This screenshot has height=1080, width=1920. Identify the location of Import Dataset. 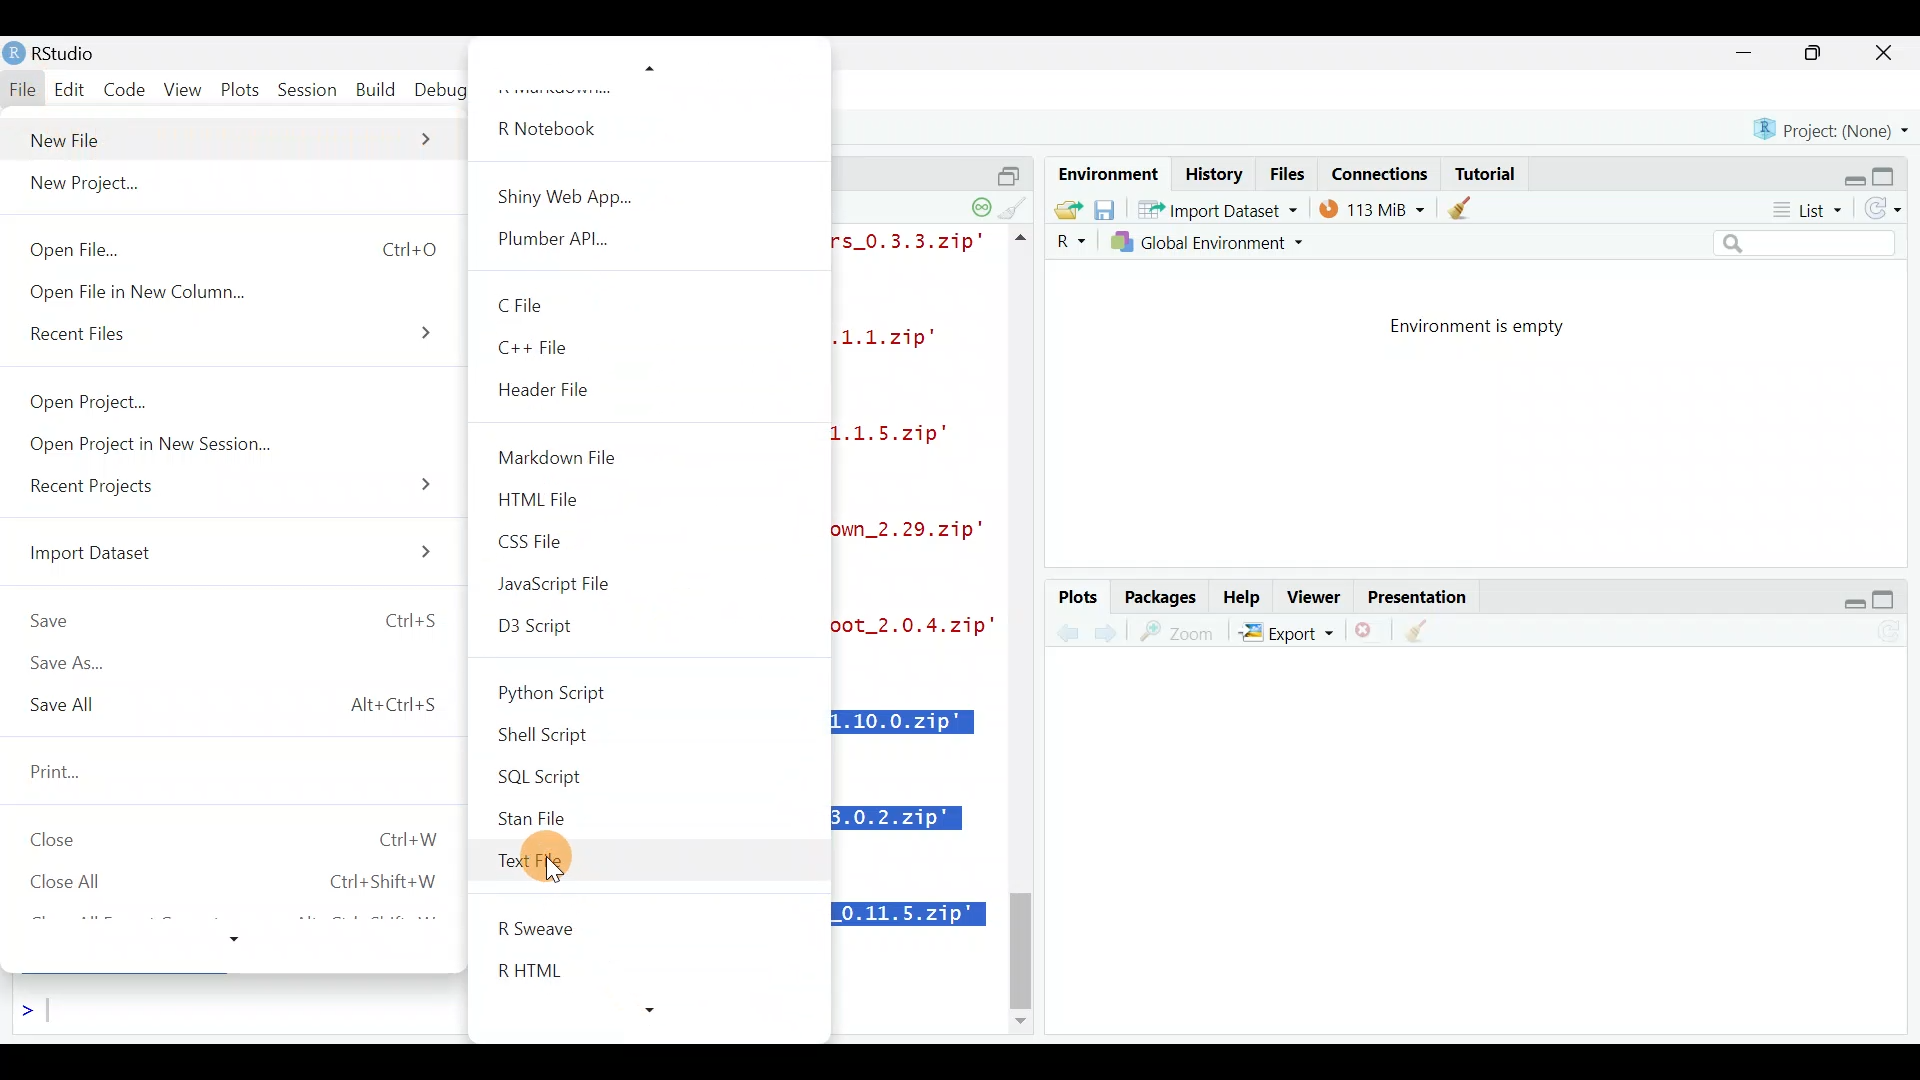
(232, 556).